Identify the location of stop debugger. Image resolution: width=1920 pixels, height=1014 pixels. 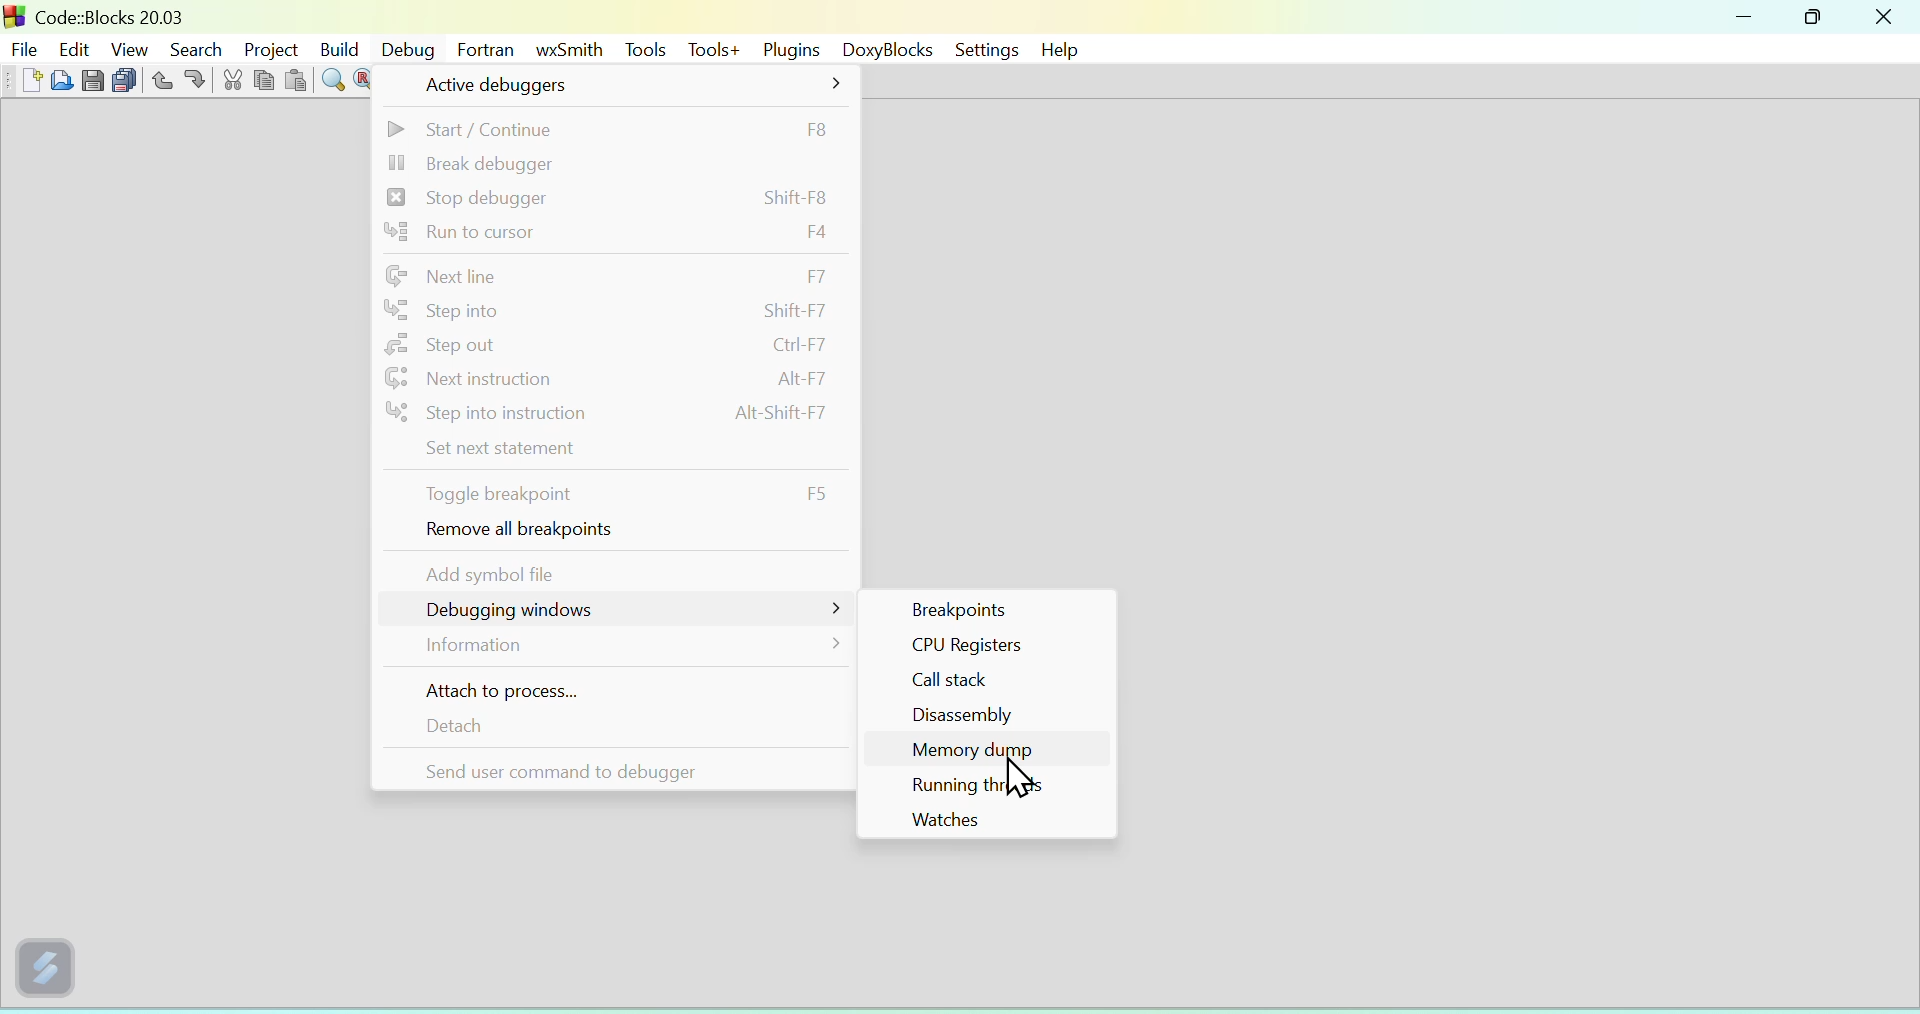
(609, 197).